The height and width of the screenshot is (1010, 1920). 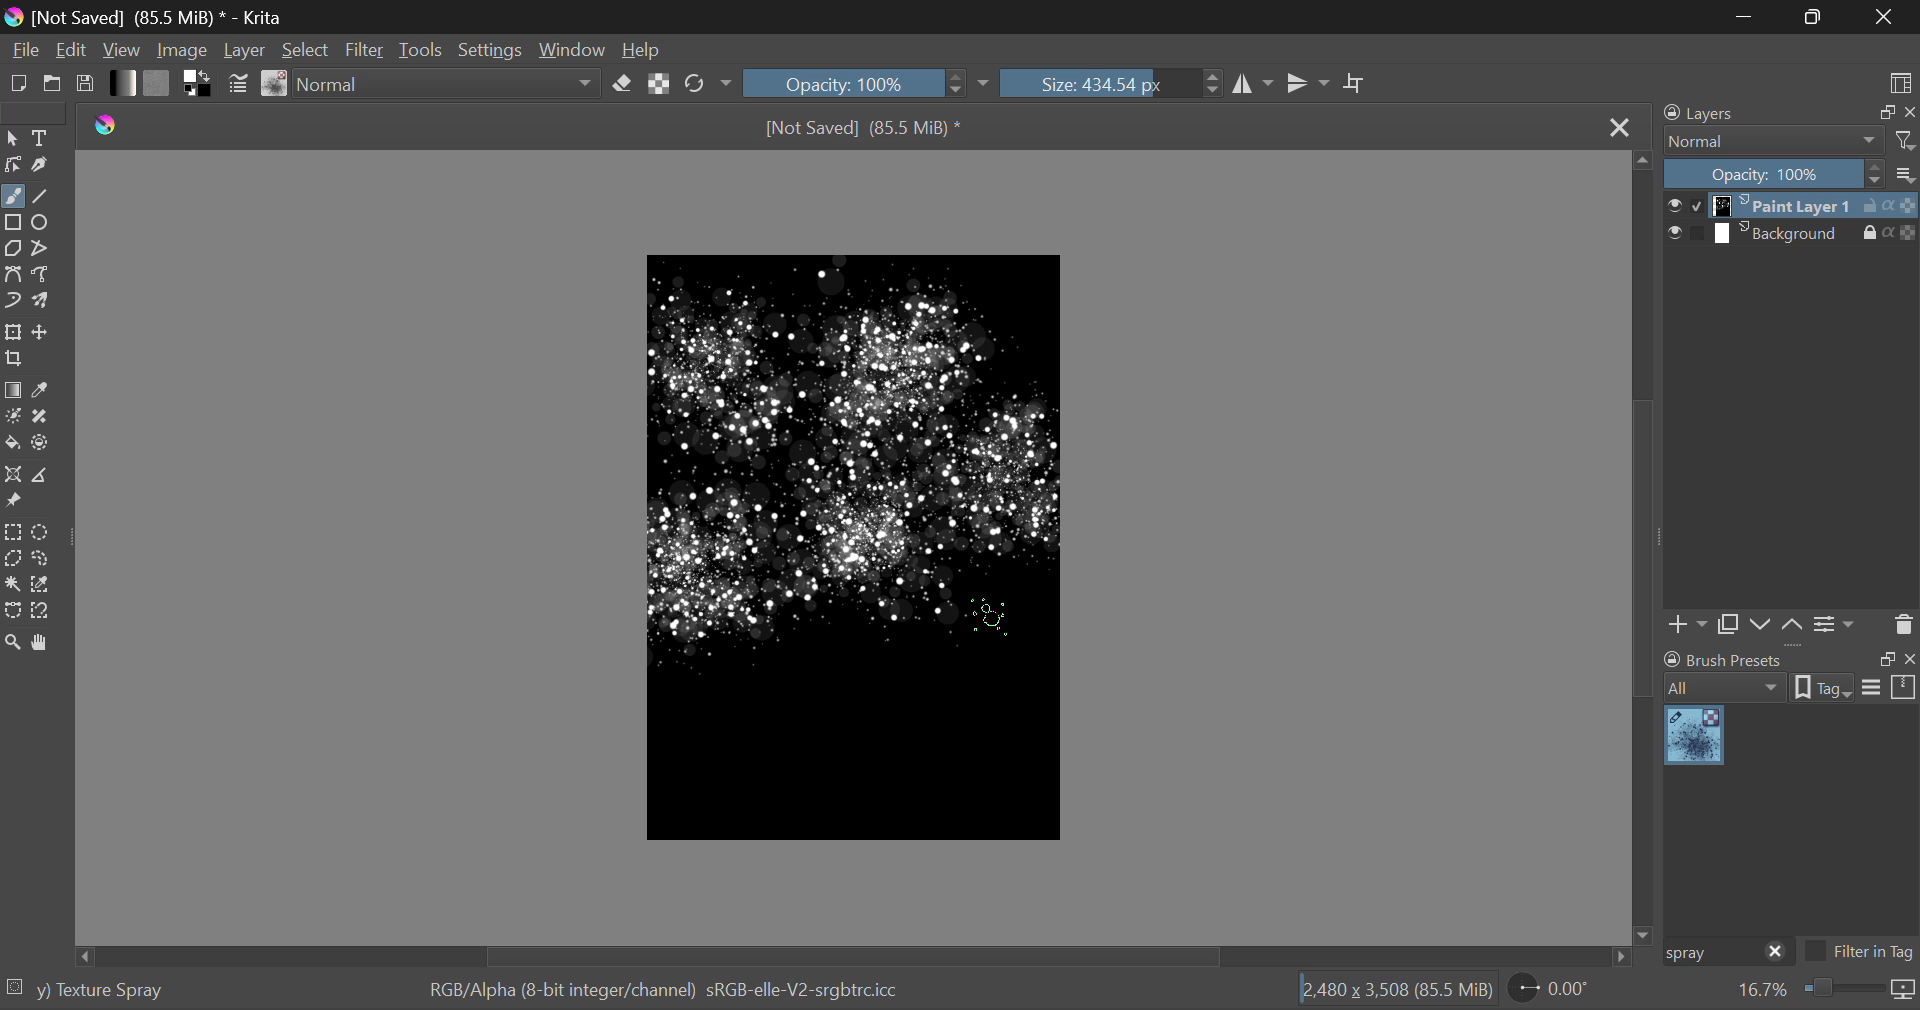 What do you see at coordinates (1817, 15) in the screenshot?
I see `Minimize` at bounding box center [1817, 15].